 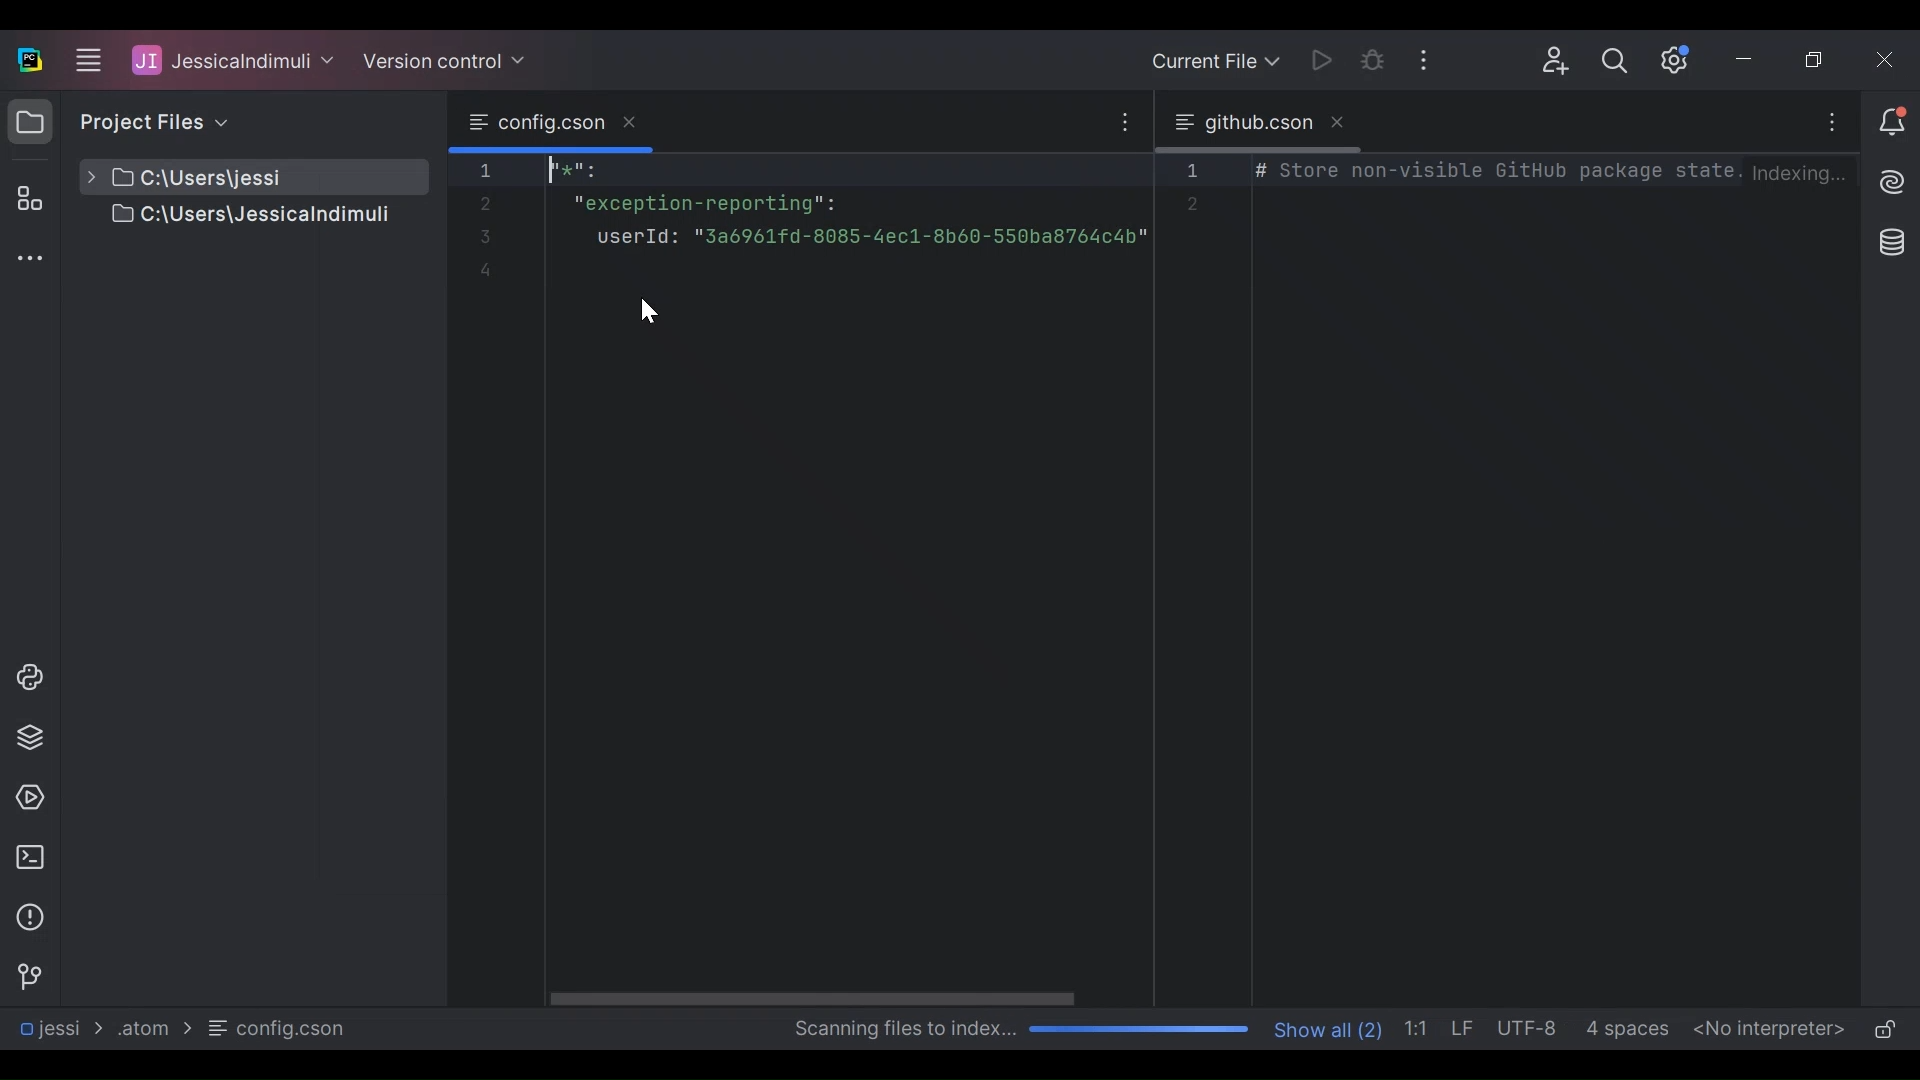 What do you see at coordinates (28, 977) in the screenshot?
I see `Navigation` at bounding box center [28, 977].